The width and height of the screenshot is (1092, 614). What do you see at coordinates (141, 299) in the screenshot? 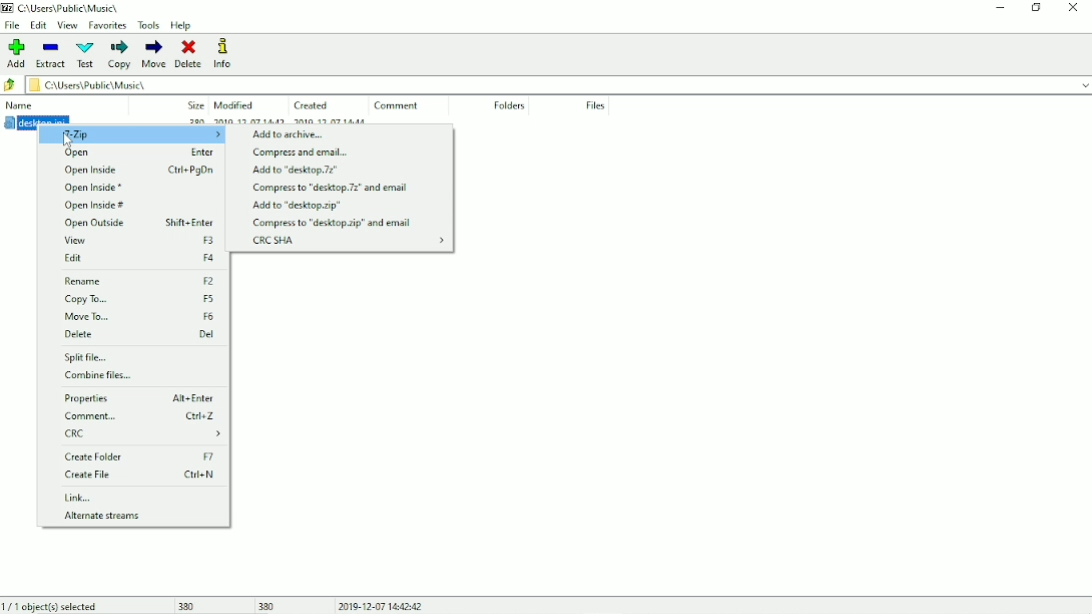
I see `Copy To` at bounding box center [141, 299].